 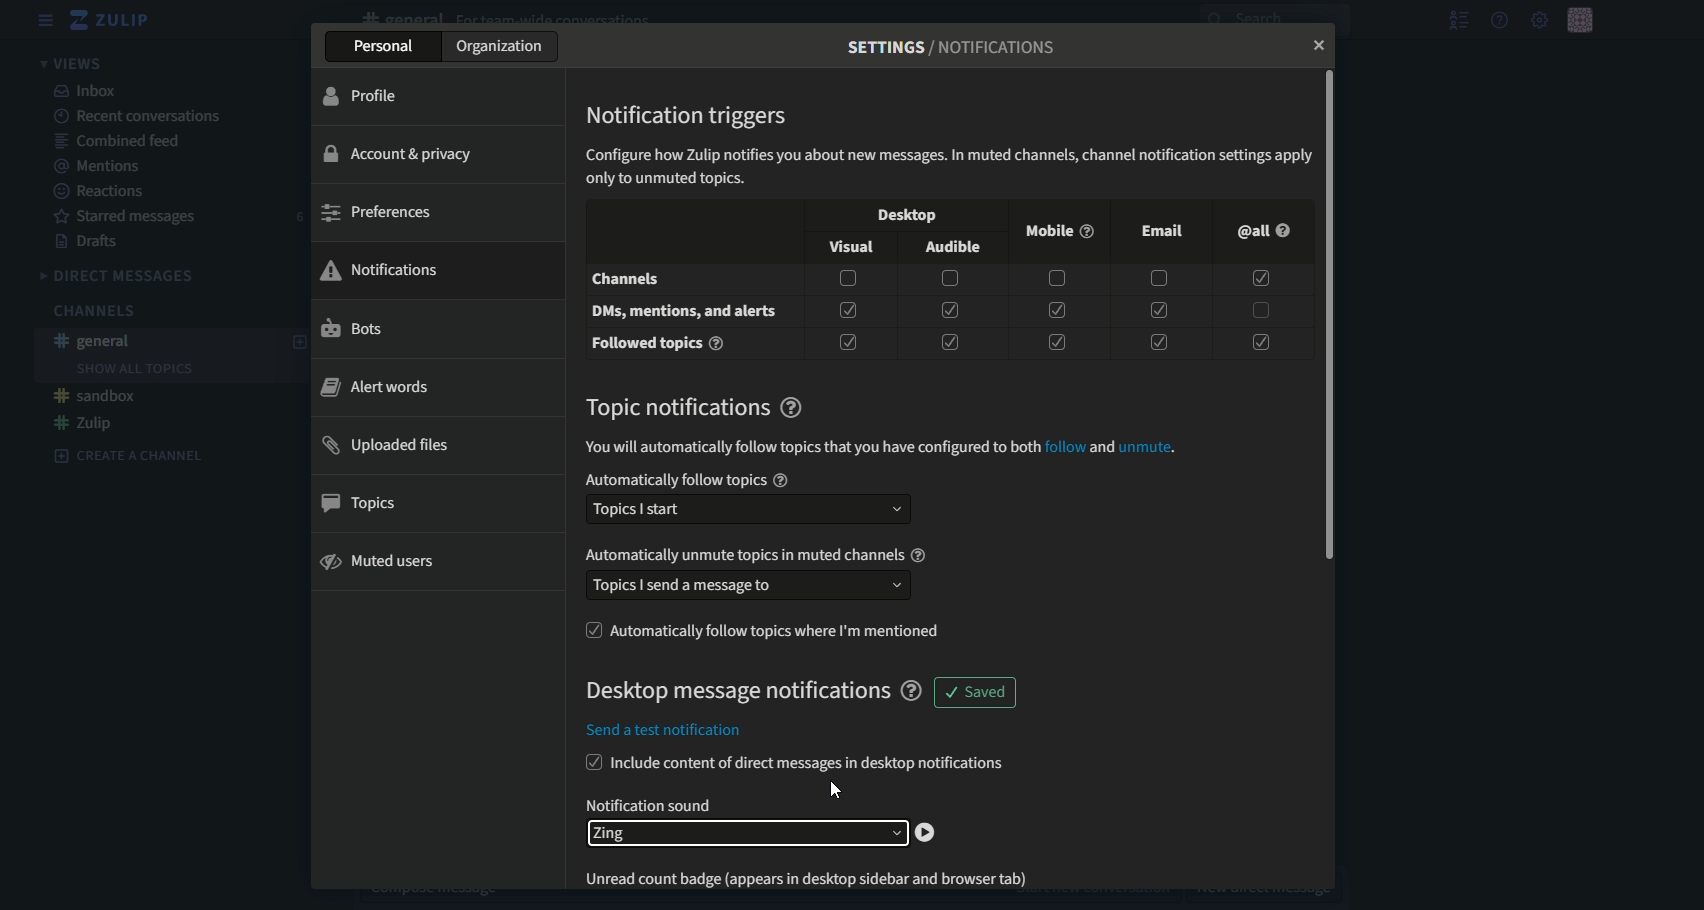 I want to click on Direct messages, so click(x=120, y=276).